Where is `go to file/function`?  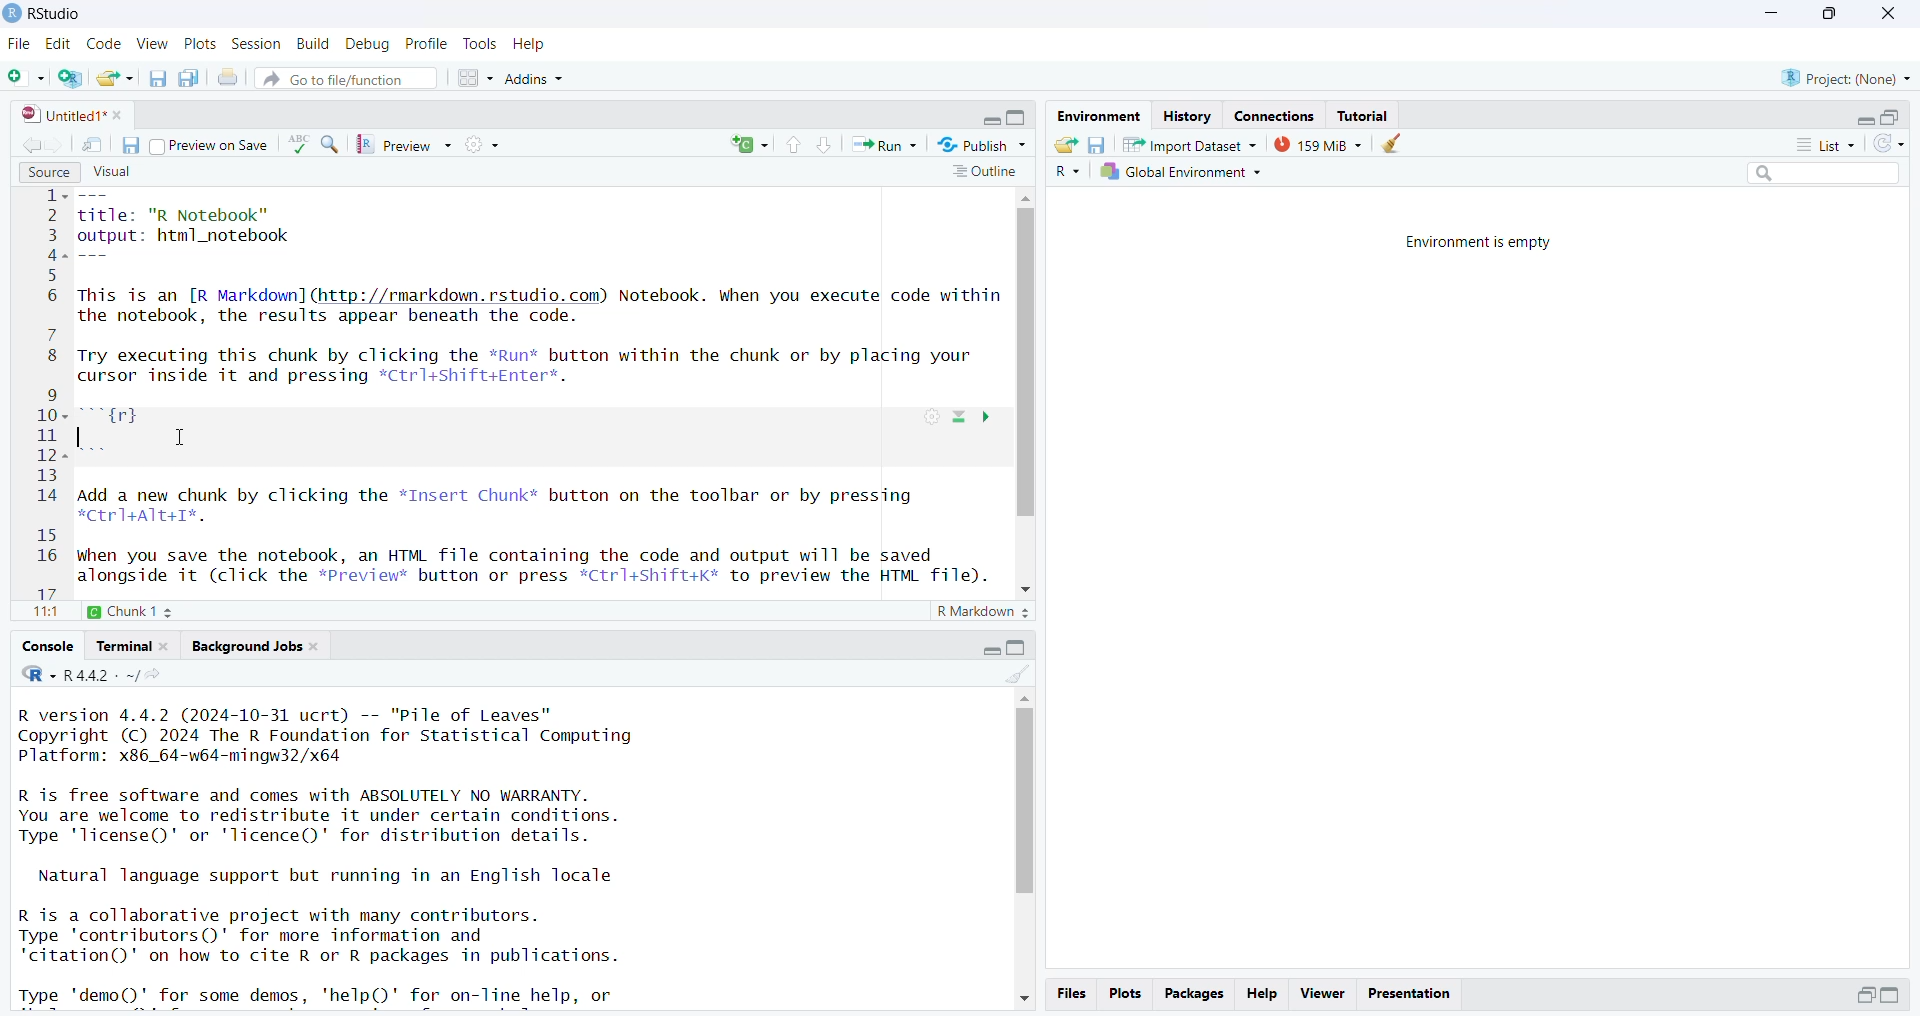 go to file/function is located at coordinates (346, 77).